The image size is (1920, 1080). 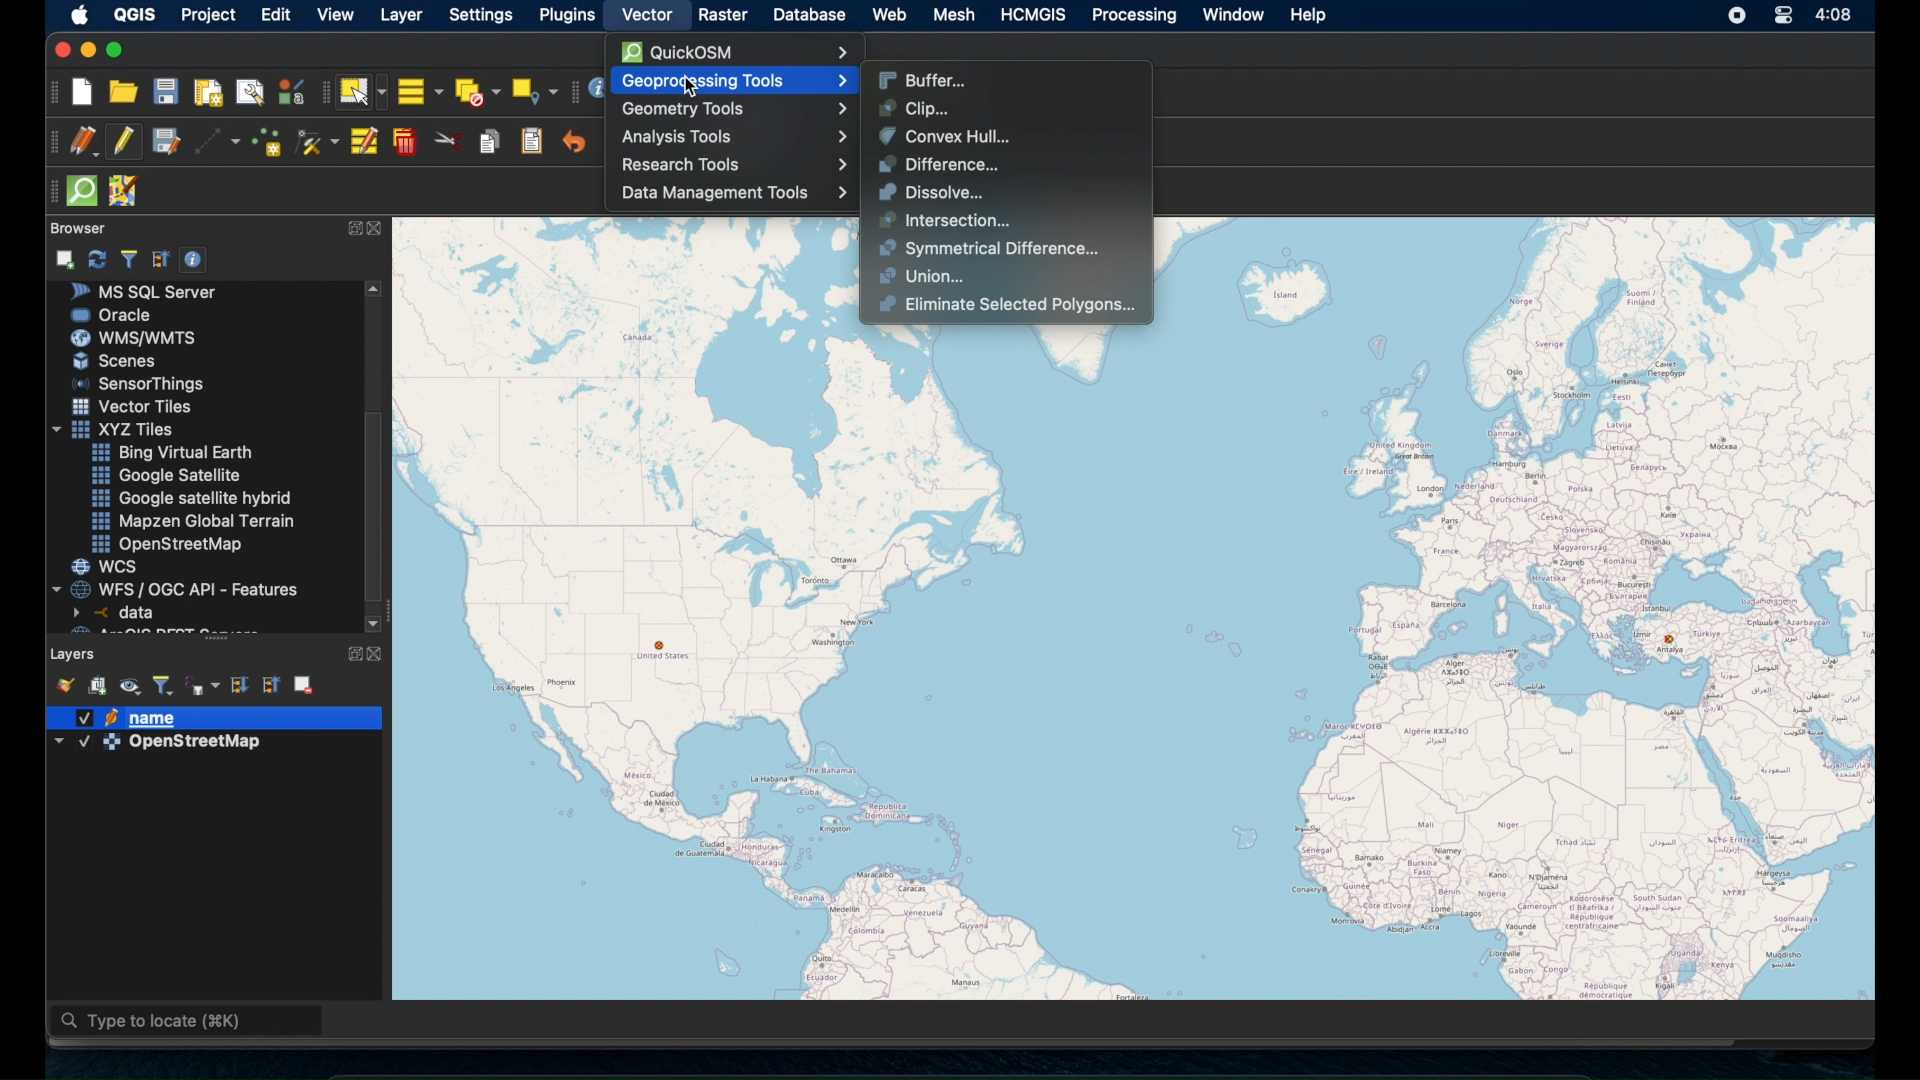 What do you see at coordinates (128, 192) in the screenshot?
I see `josh remote` at bounding box center [128, 192].